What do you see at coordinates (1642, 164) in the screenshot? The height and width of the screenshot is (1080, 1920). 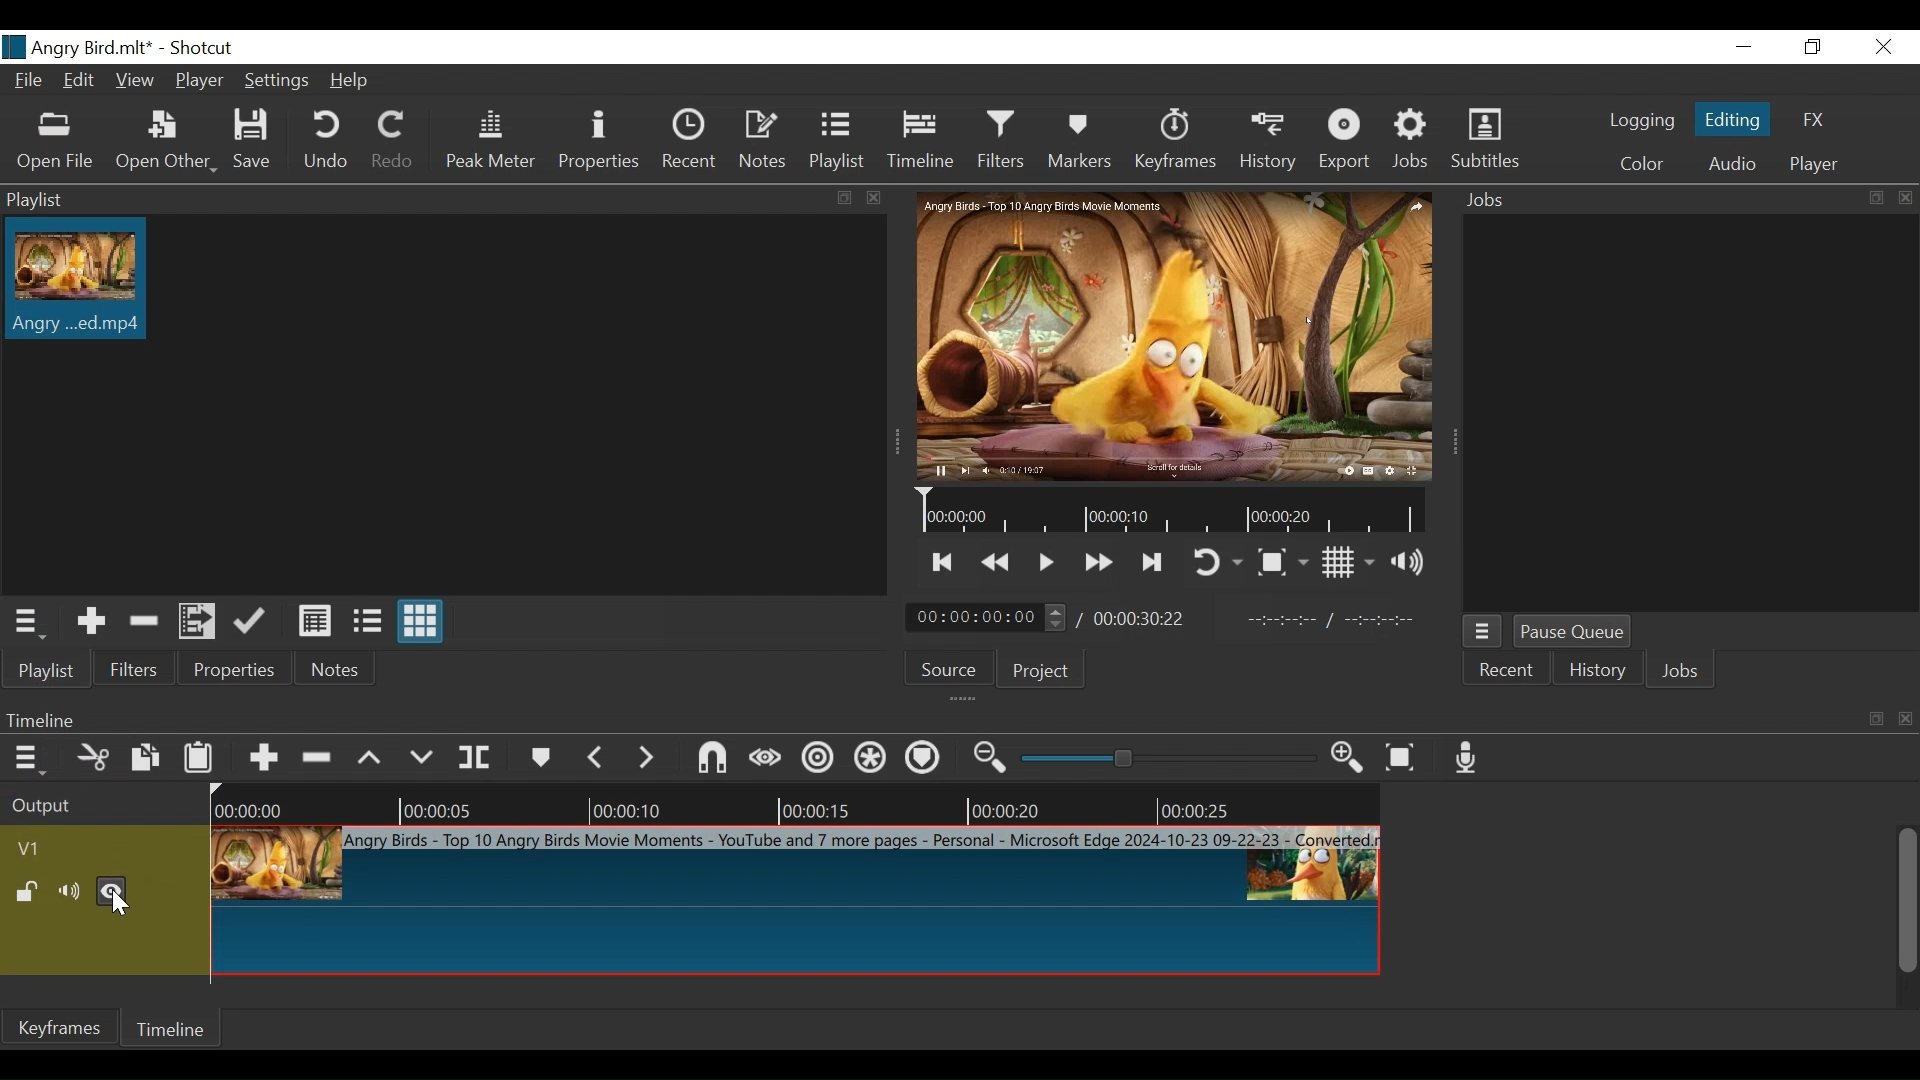 I see `Color` at bounding box center [1642, 164].